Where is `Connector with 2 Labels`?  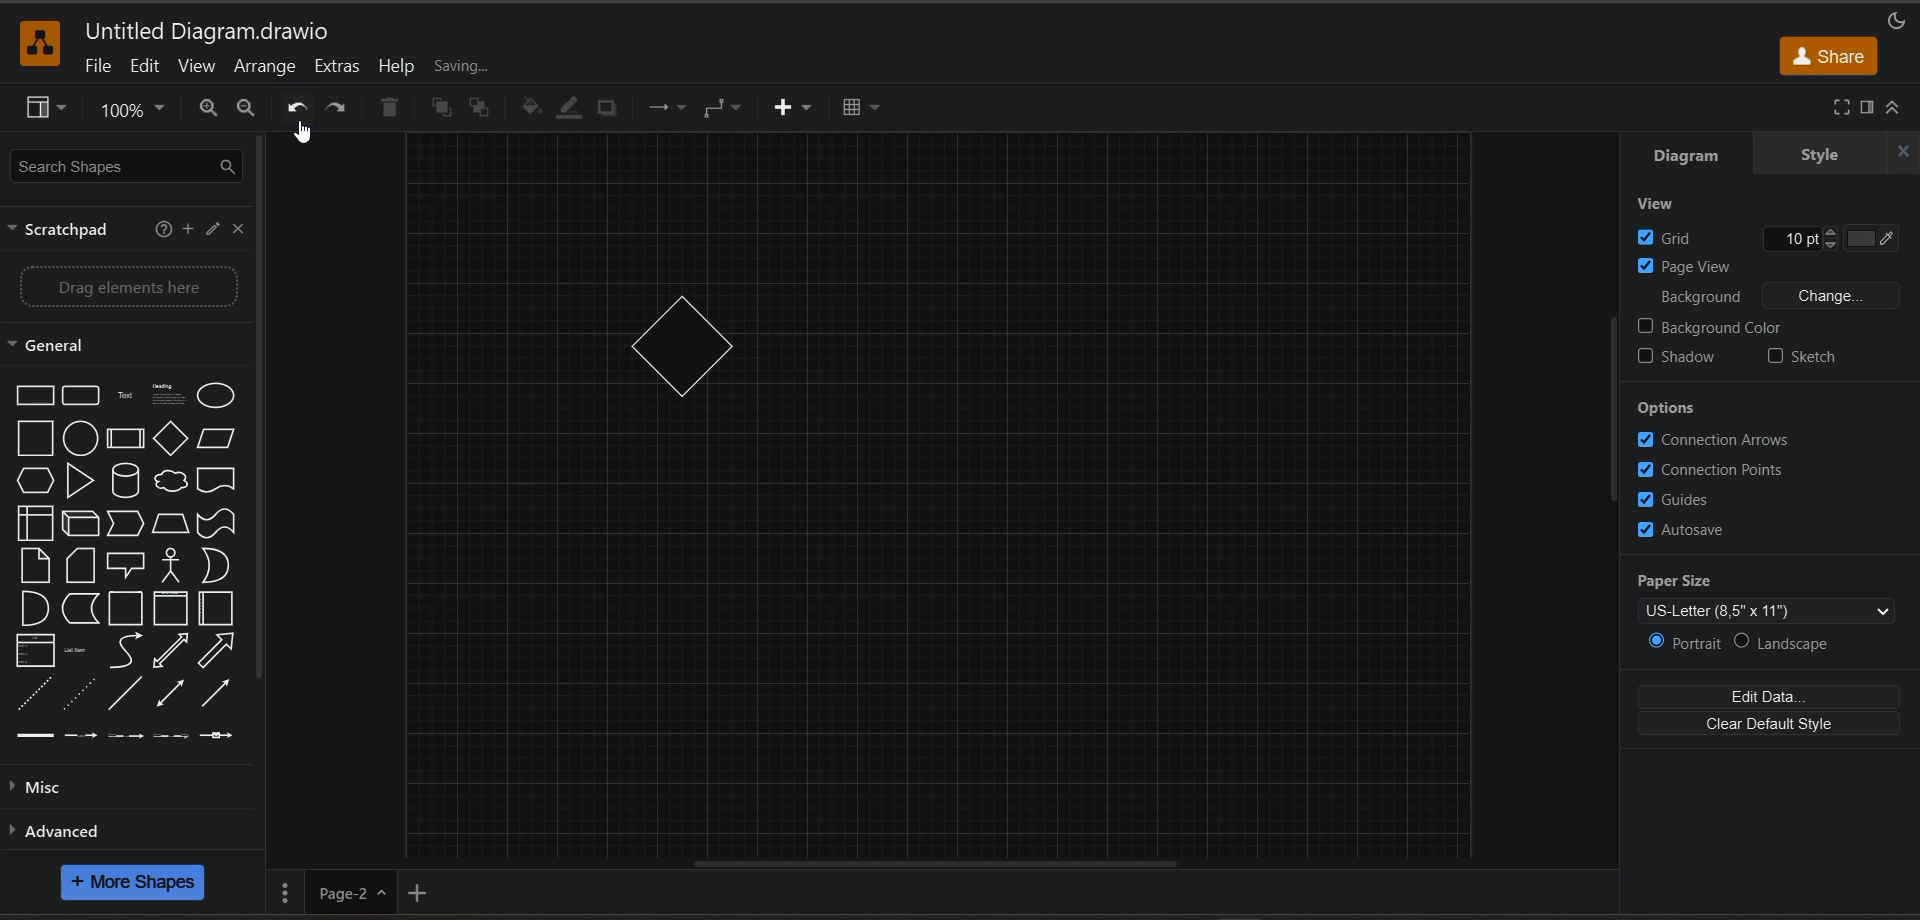
Connector with 2 Labels is located at coordinates (125, 735).